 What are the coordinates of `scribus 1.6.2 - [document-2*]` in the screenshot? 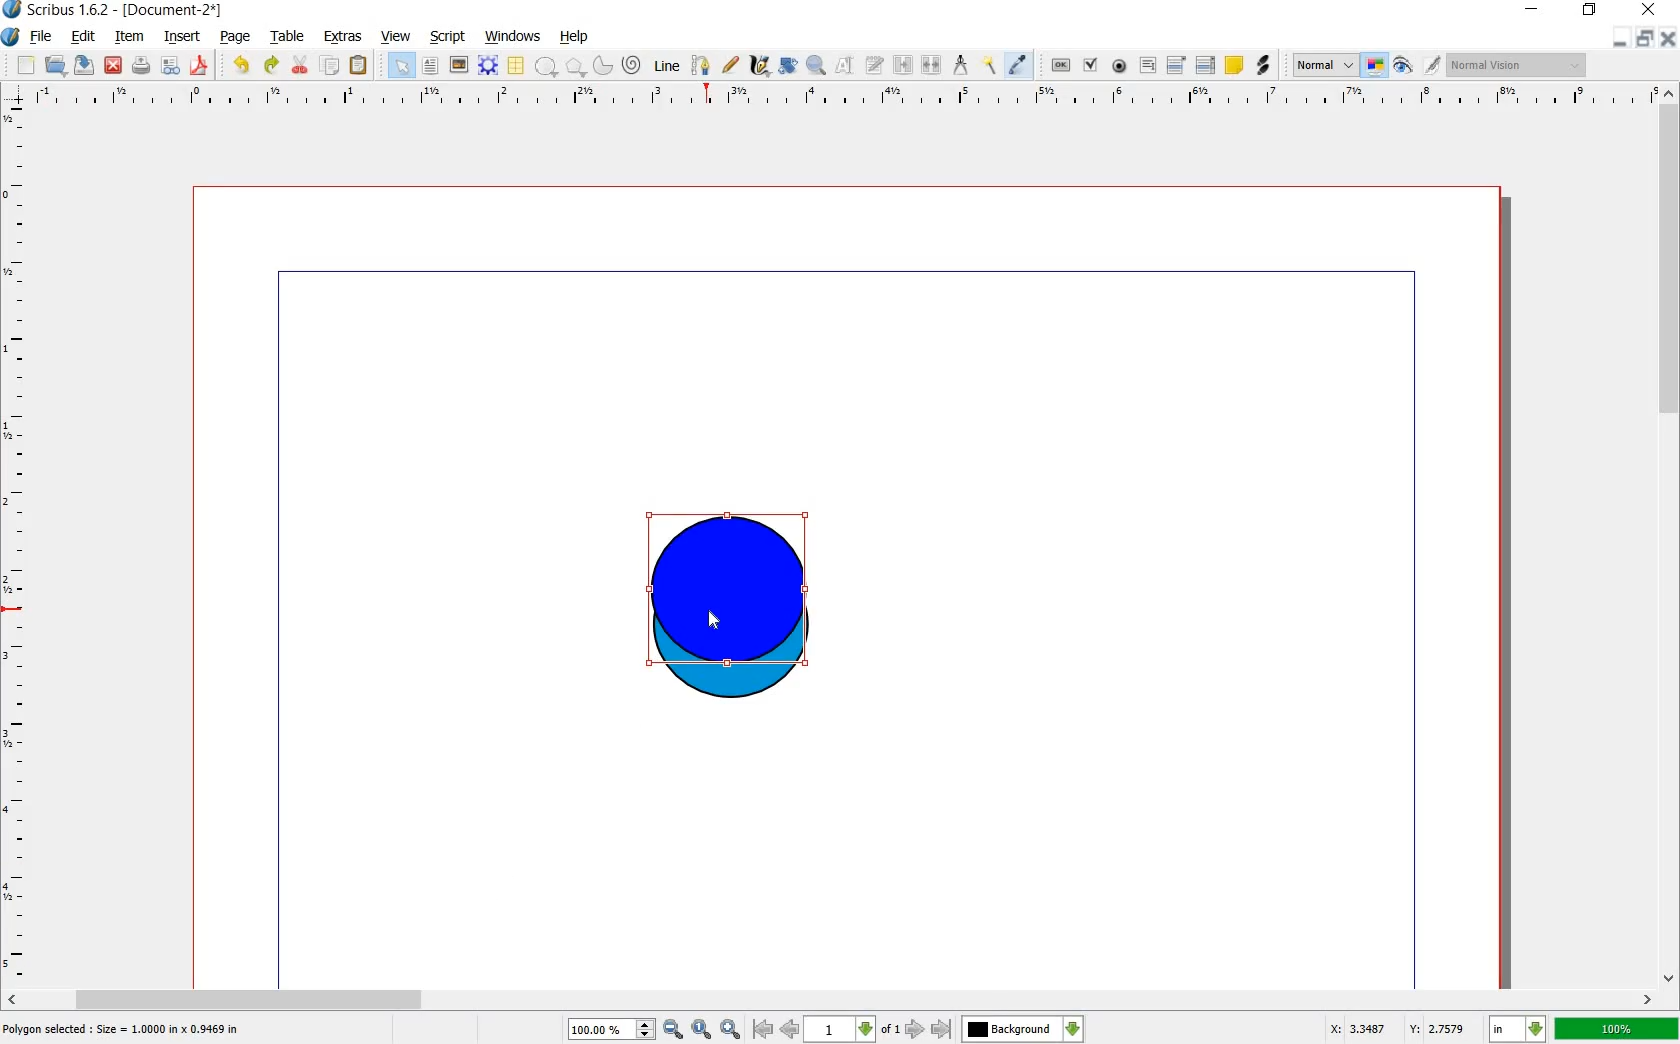 It's located at (128, 10).